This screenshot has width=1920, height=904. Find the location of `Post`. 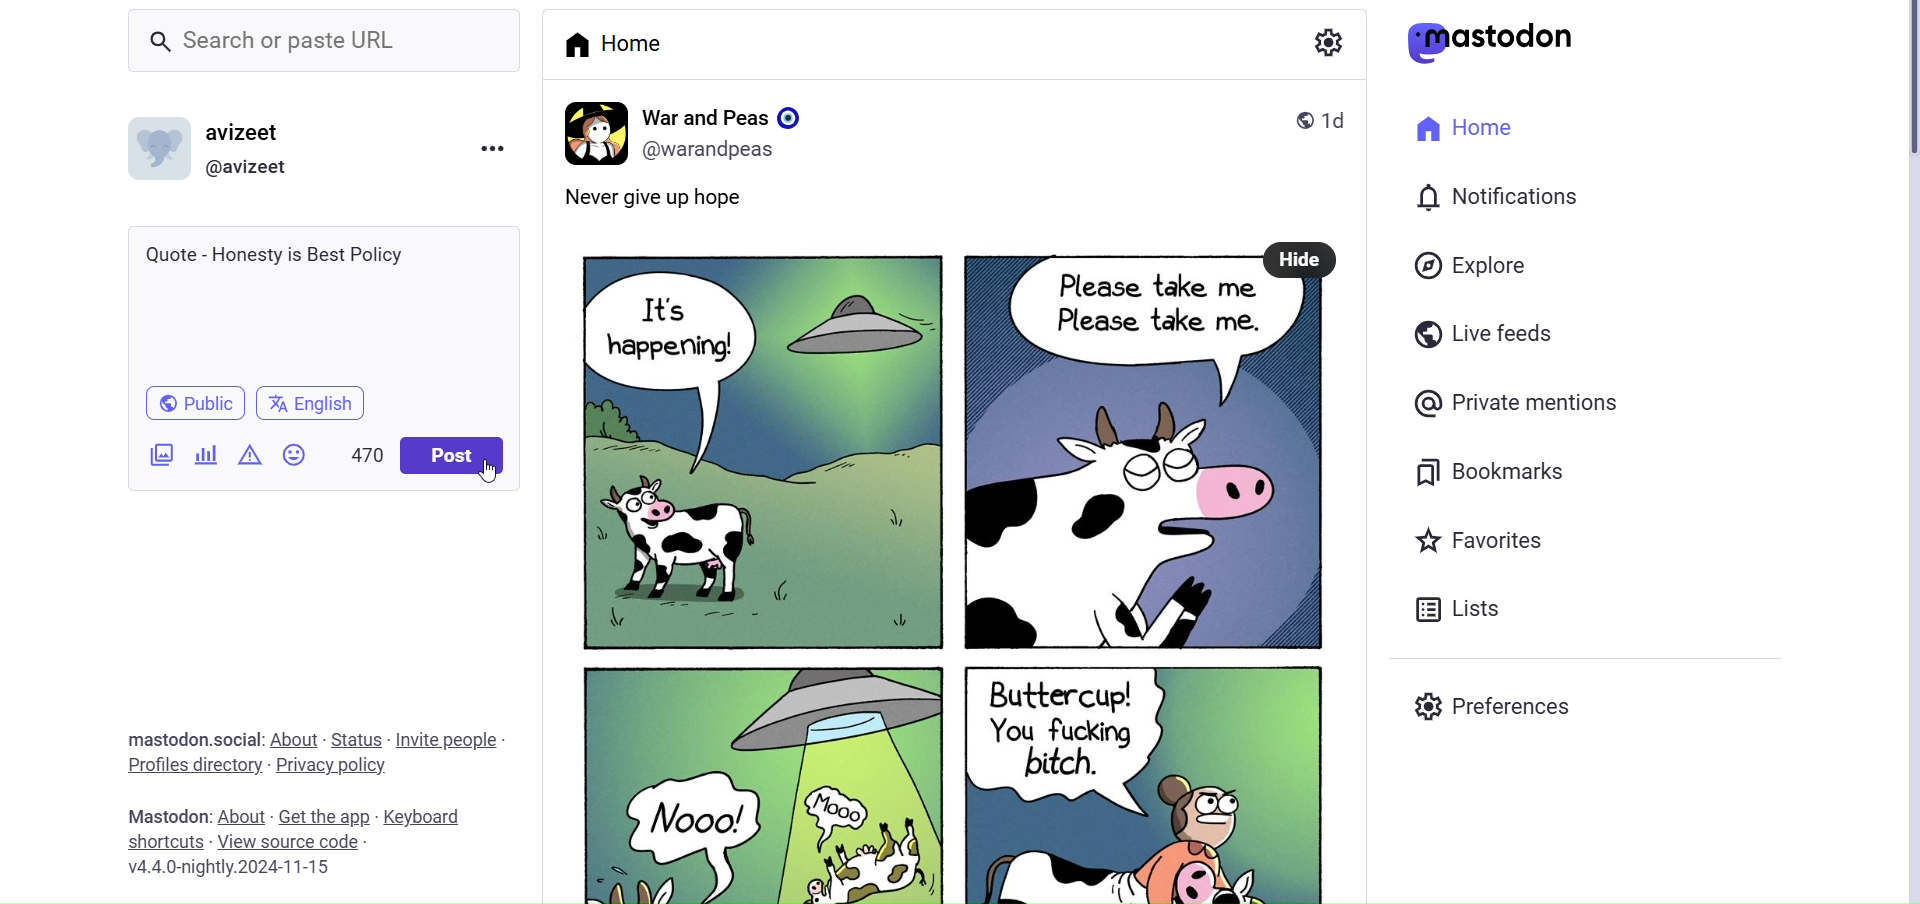

Post is located at coordinates (946, 591).